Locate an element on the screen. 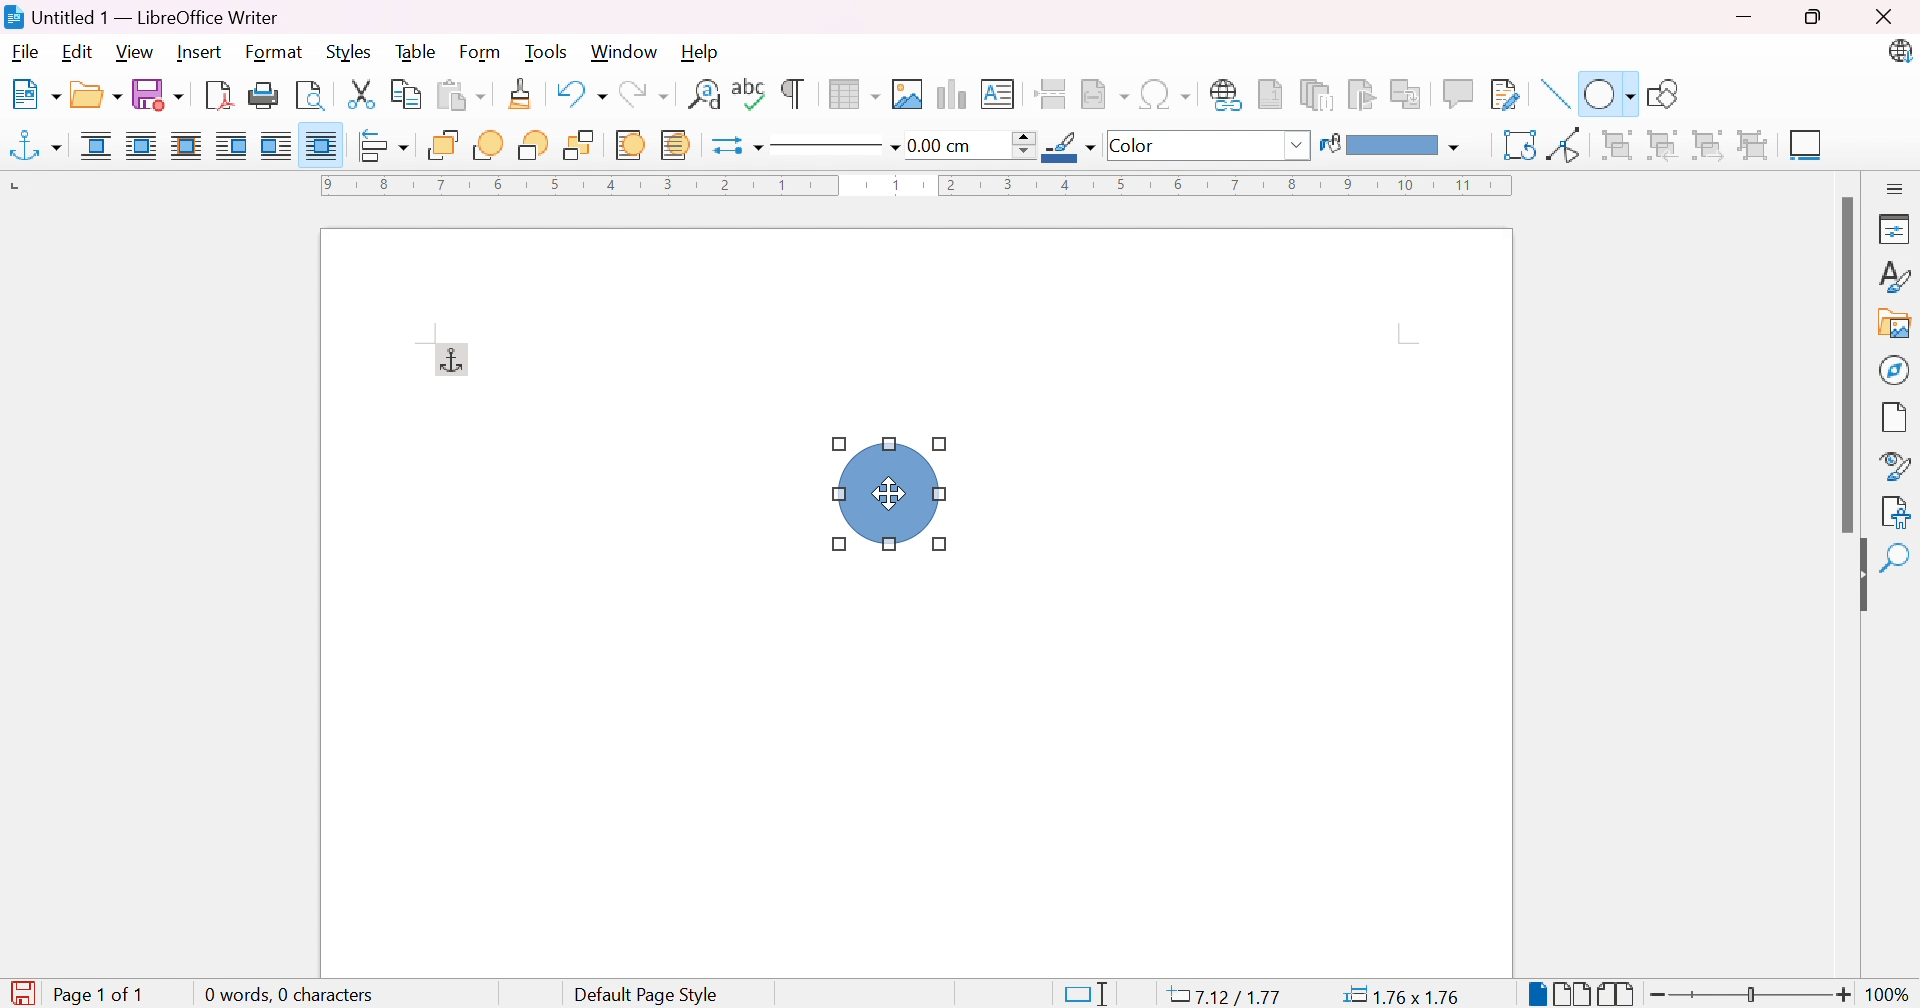  Gallery is located at coordinates (1895, 325).